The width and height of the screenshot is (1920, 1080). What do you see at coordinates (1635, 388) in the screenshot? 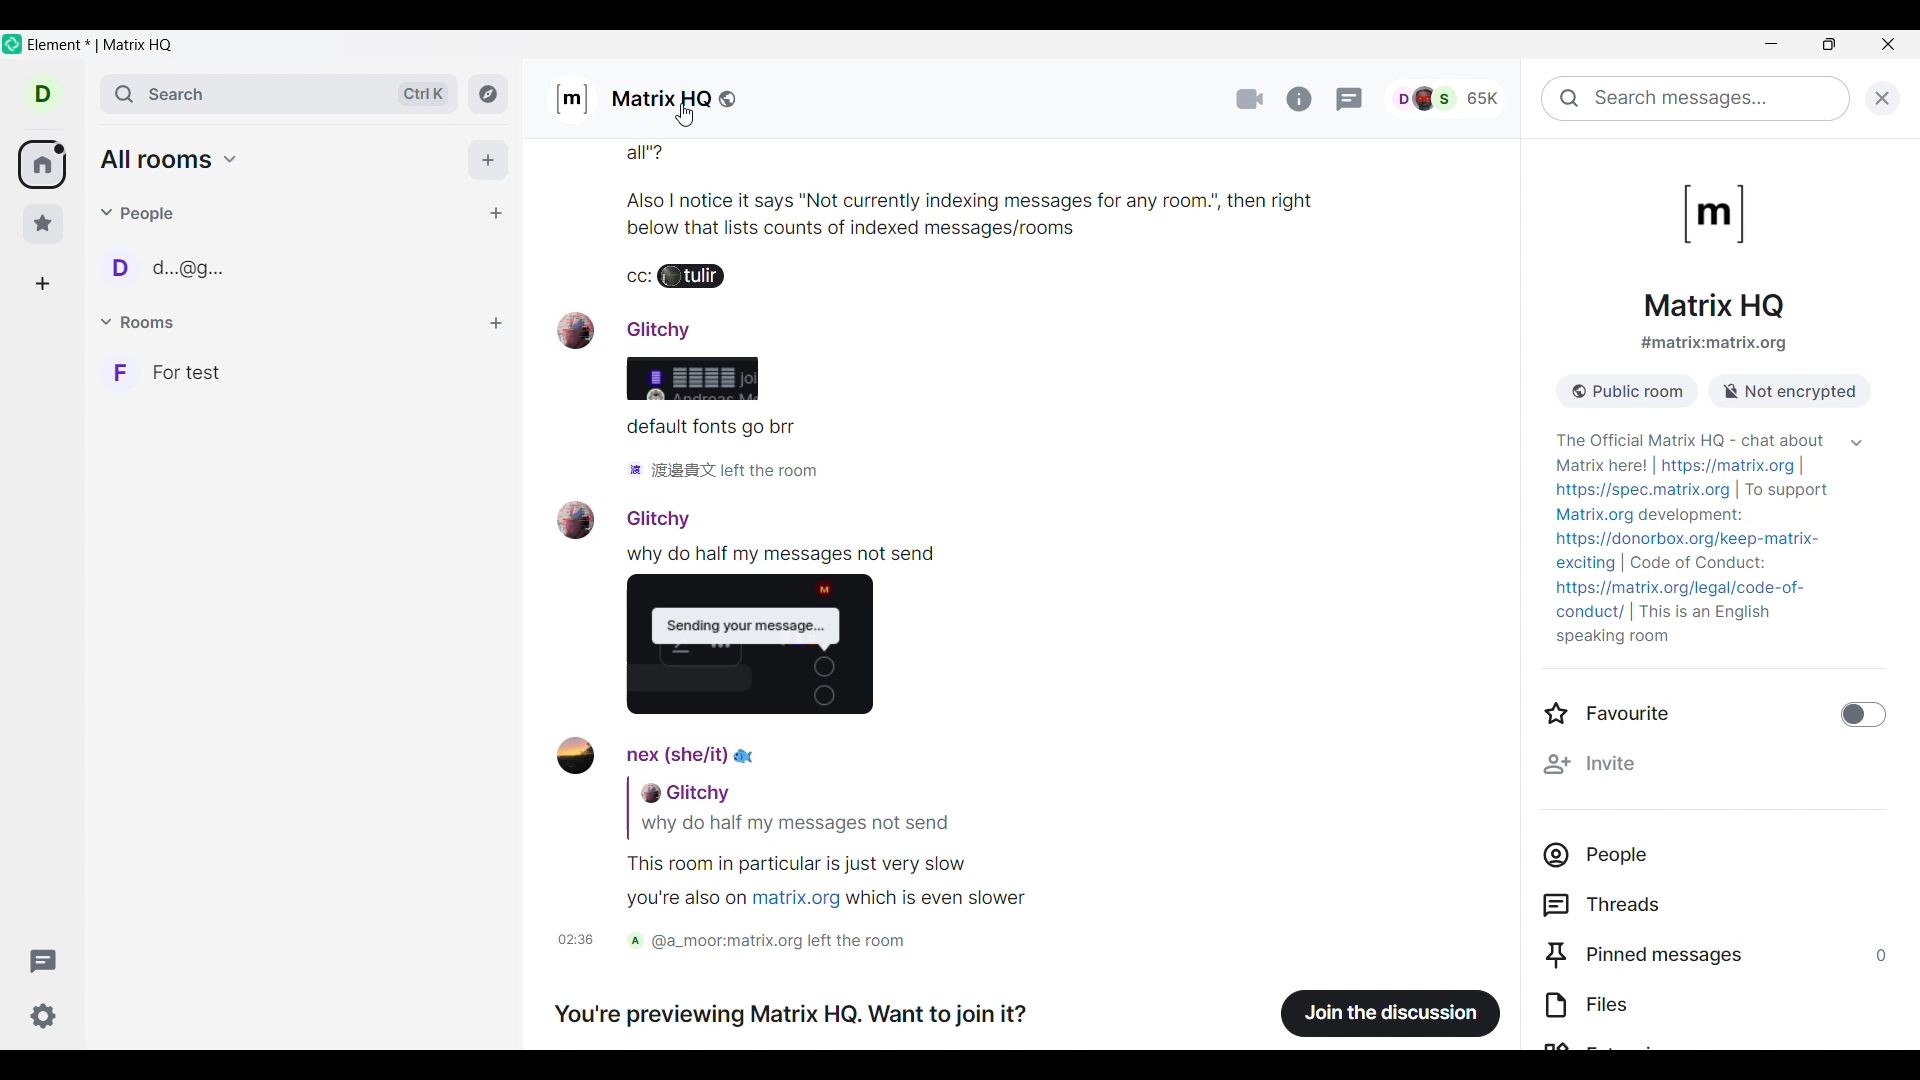
I see `public room` at bounding box center [1635, 388].